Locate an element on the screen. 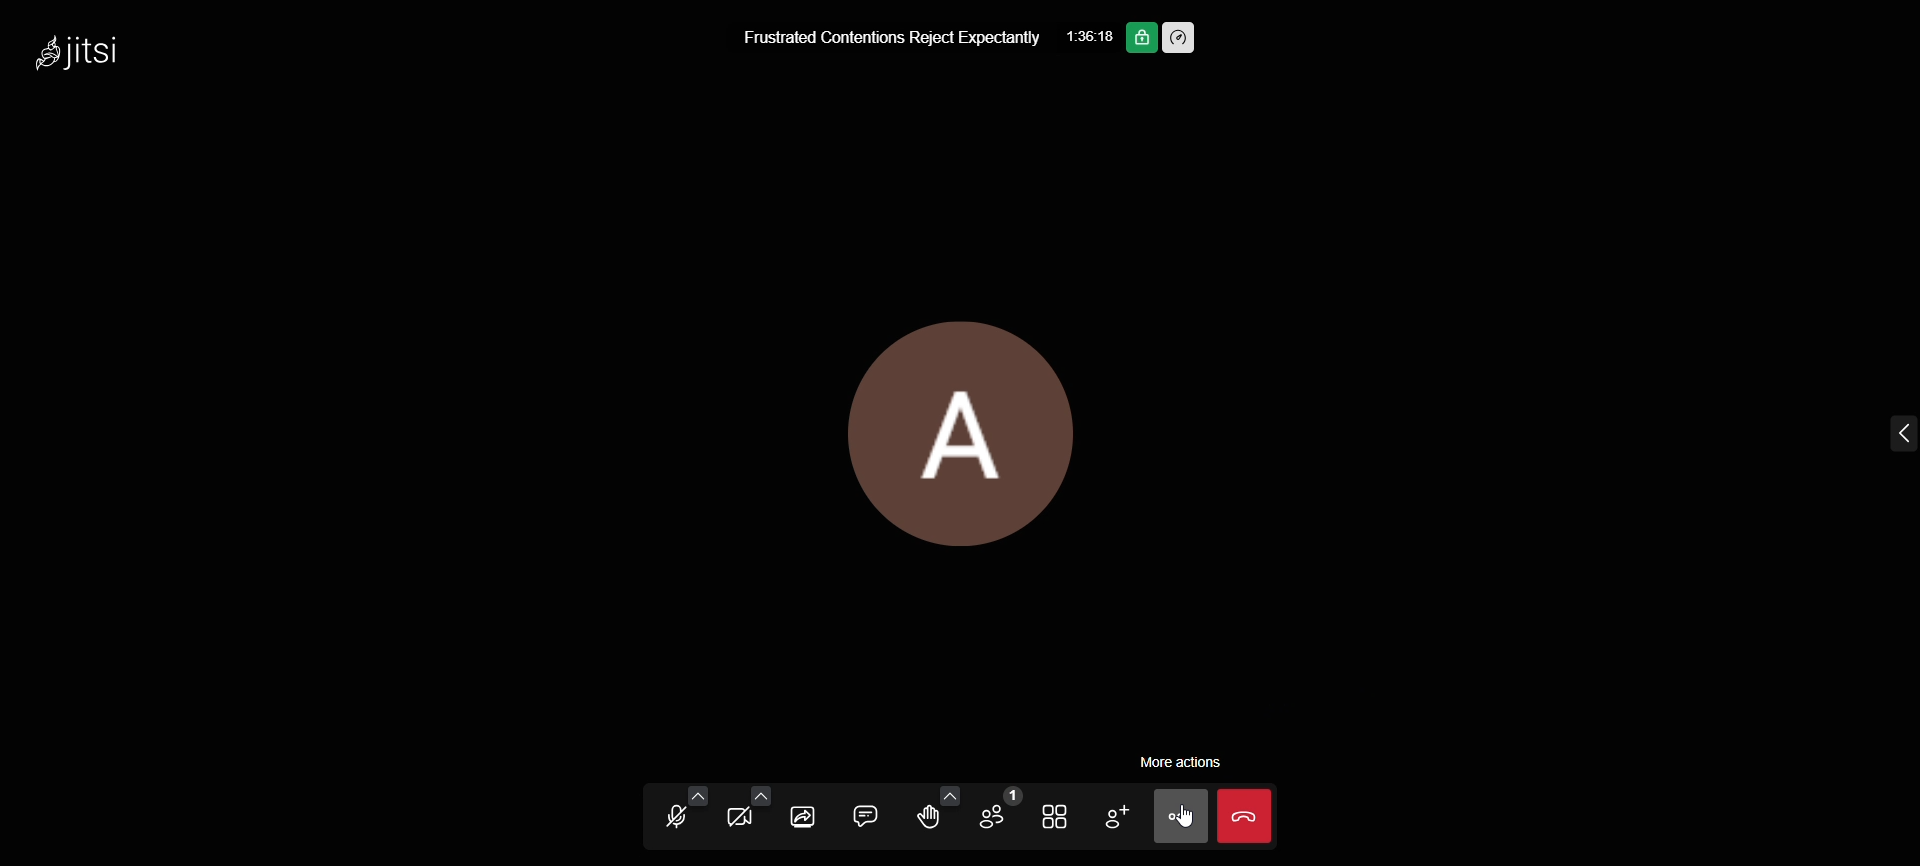 The height and width of the screenshot is (866, 1920). raise your hand is located at coordinates (927, 821).